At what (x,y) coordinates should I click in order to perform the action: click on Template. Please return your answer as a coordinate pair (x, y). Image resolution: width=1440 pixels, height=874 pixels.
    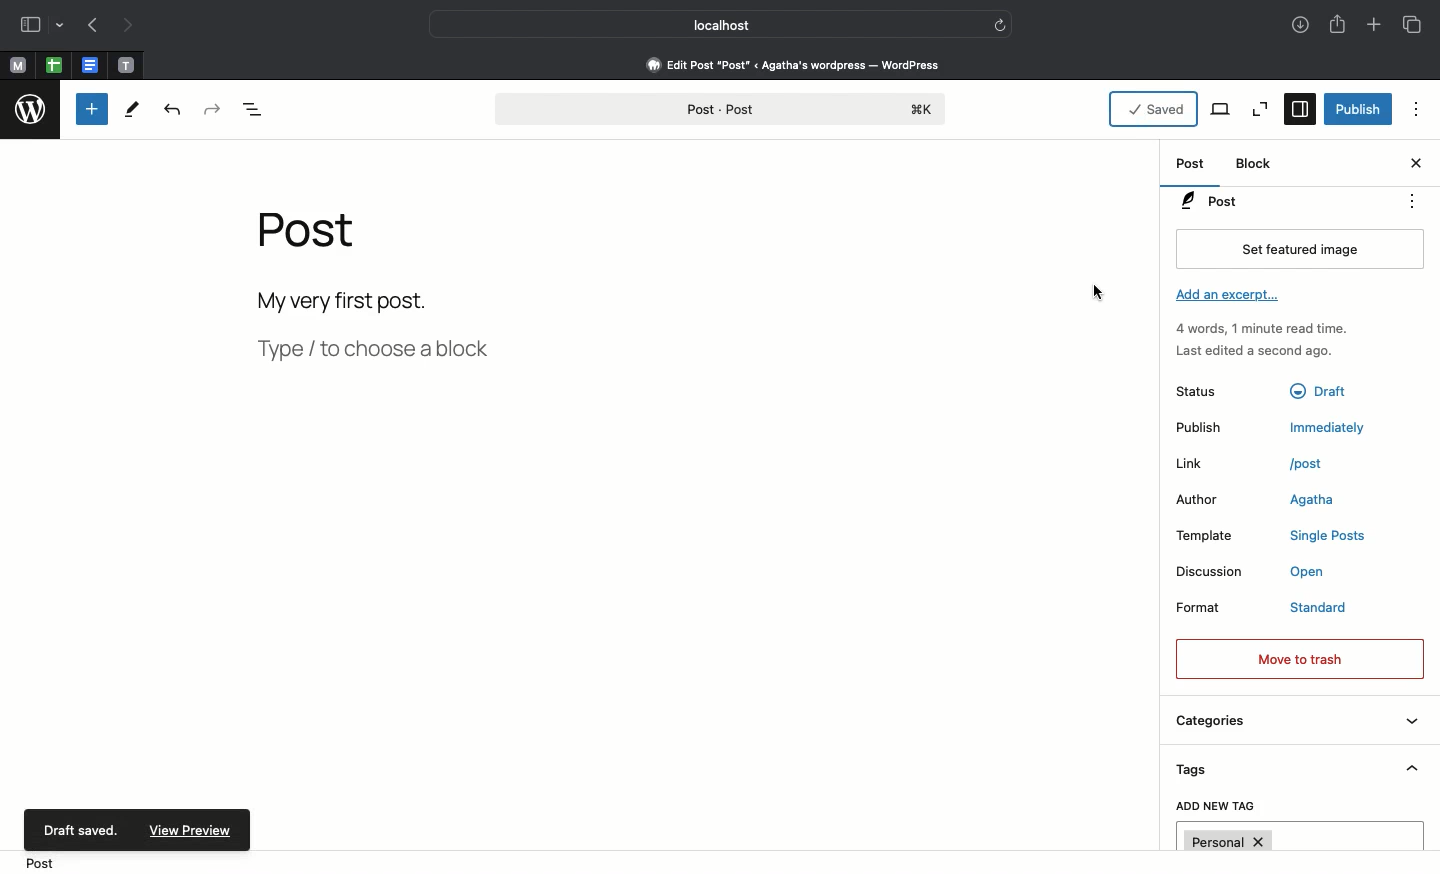
    Looking at the image, I should click on (1212, 534).